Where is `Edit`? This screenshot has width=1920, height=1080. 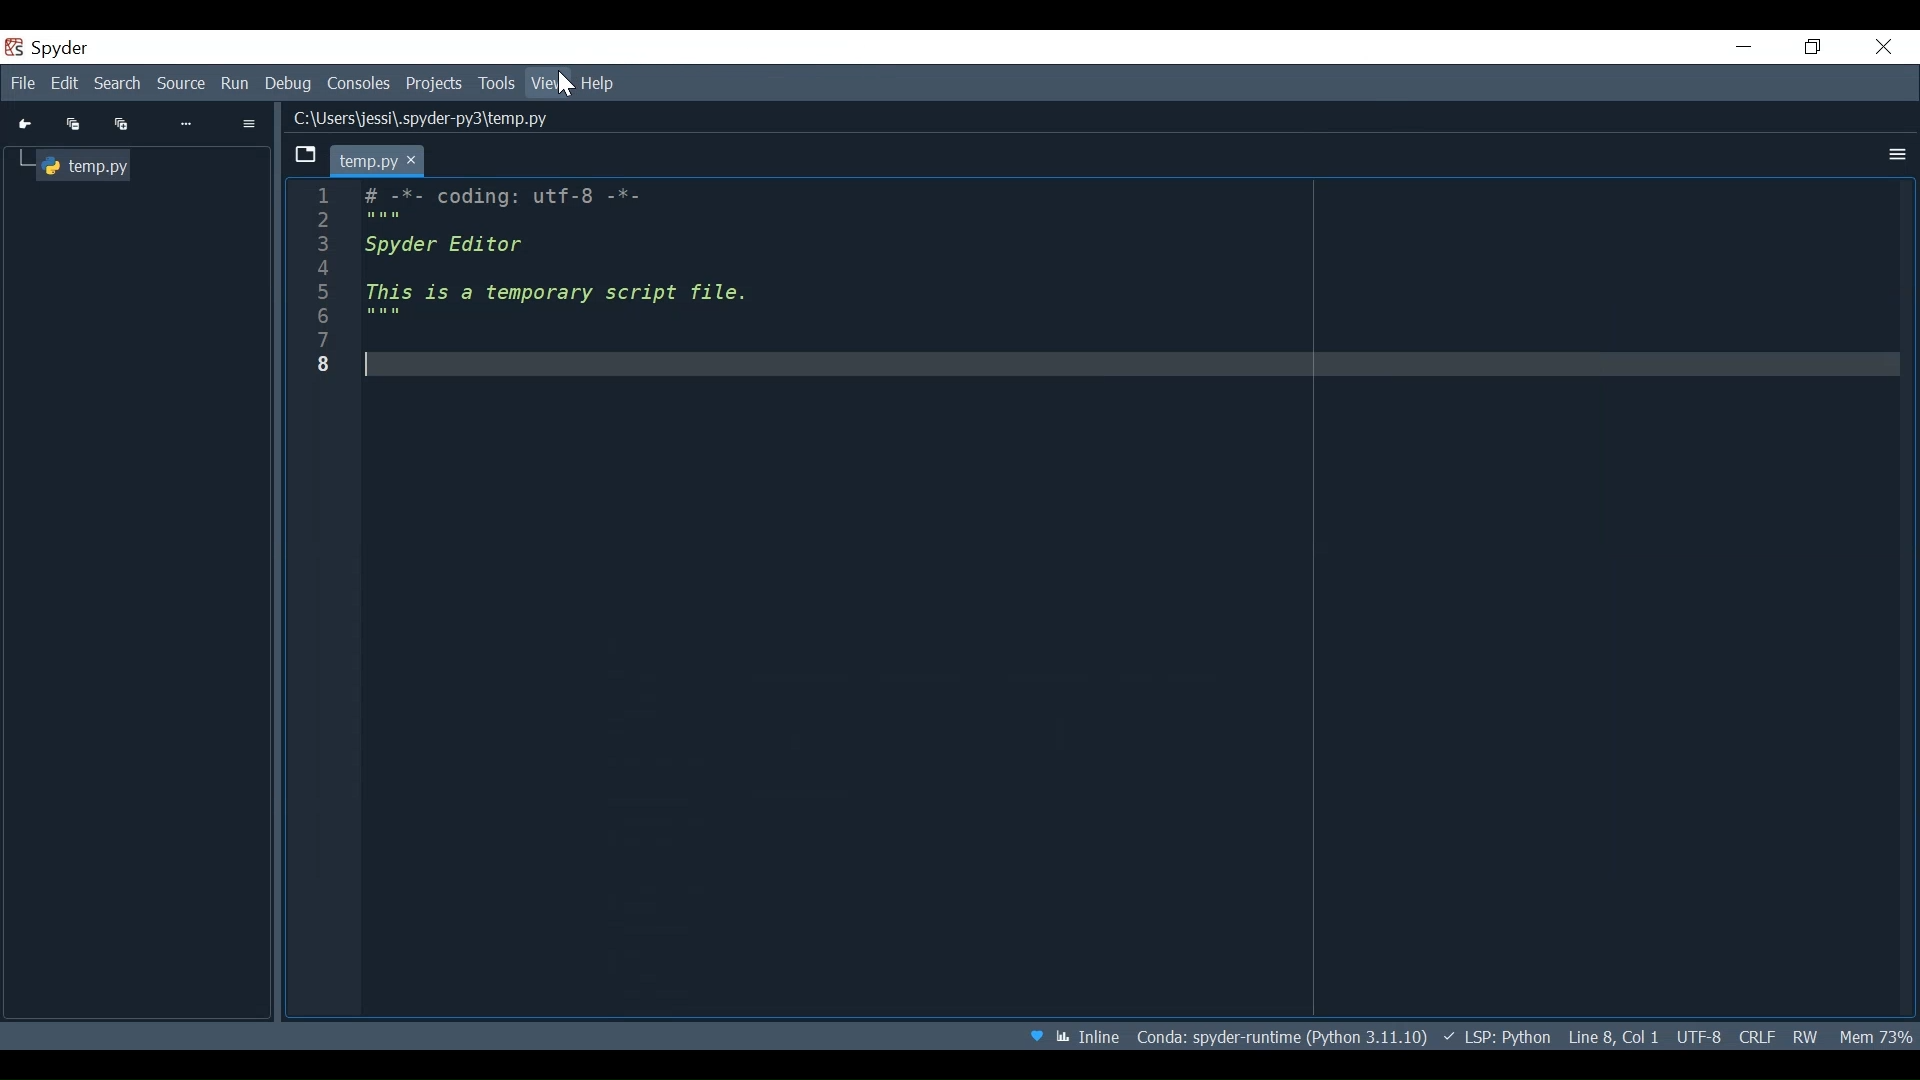 Edit is located at coordinates (67, 84).